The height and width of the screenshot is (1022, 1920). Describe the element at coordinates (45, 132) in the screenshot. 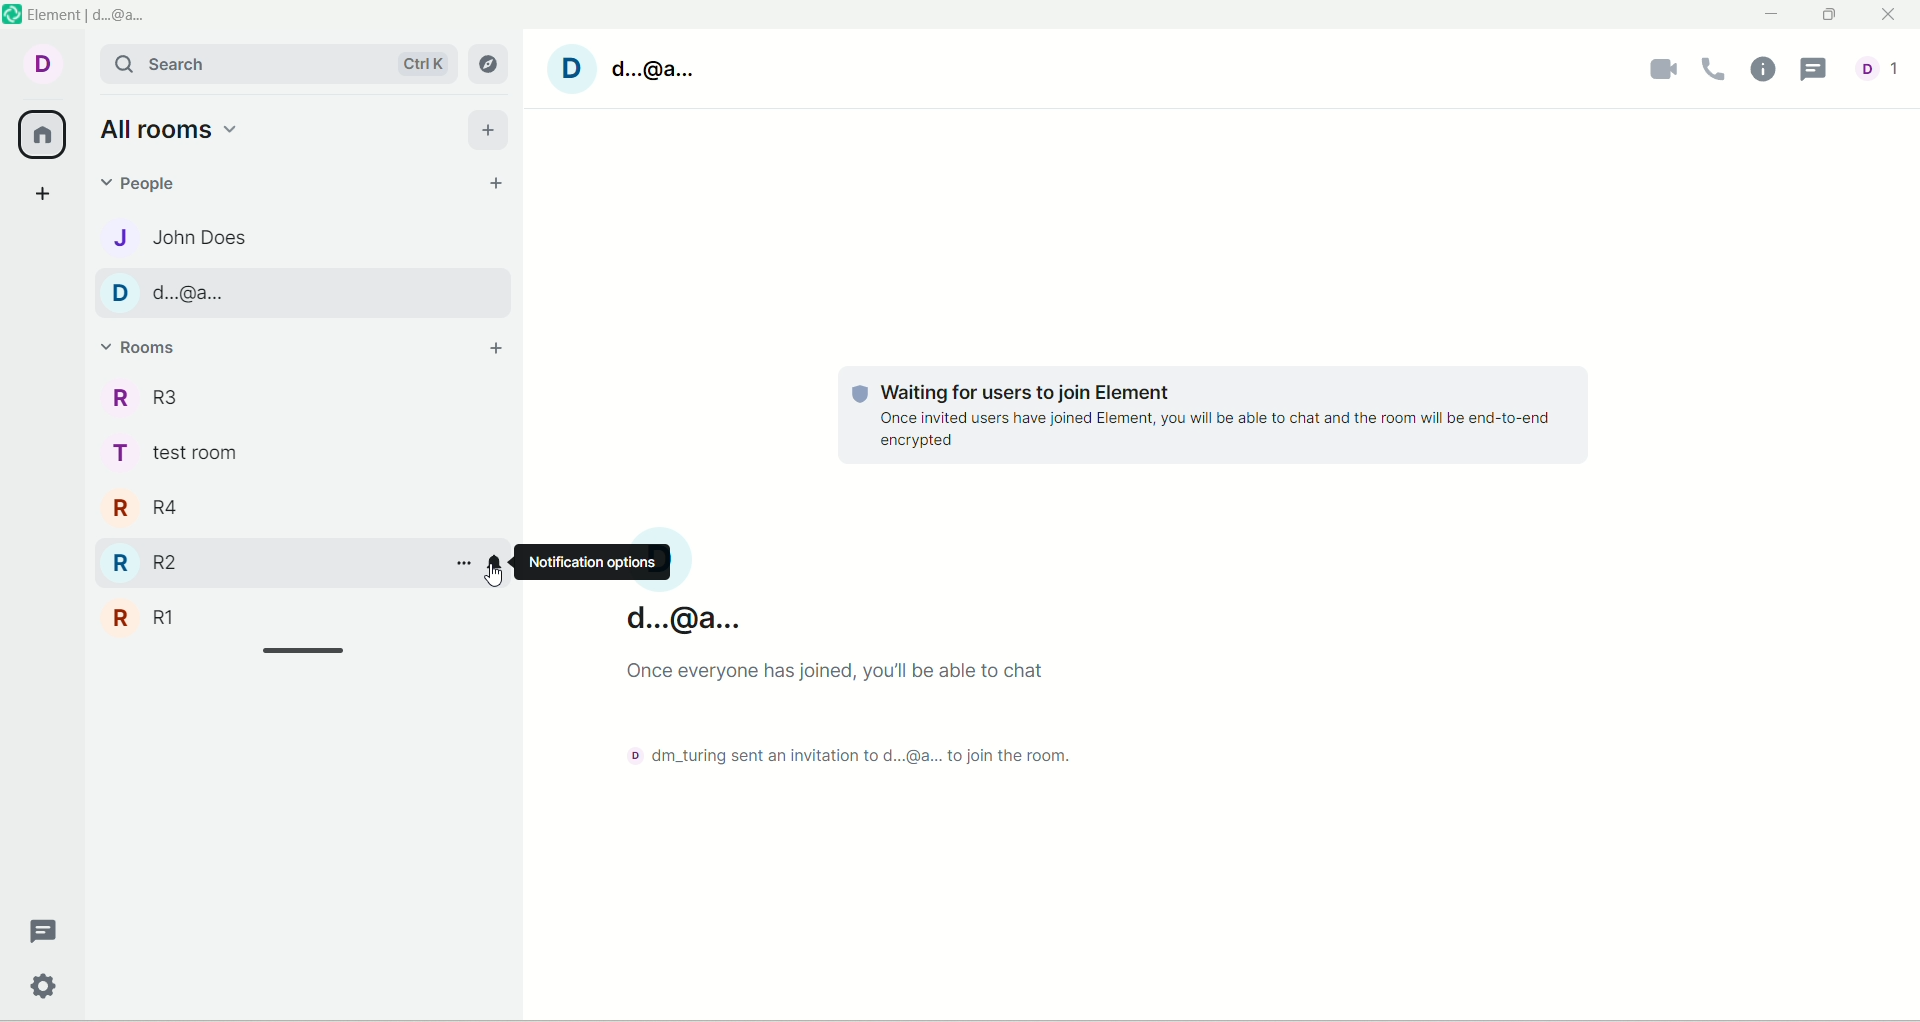

I see `all rooms` at that location.